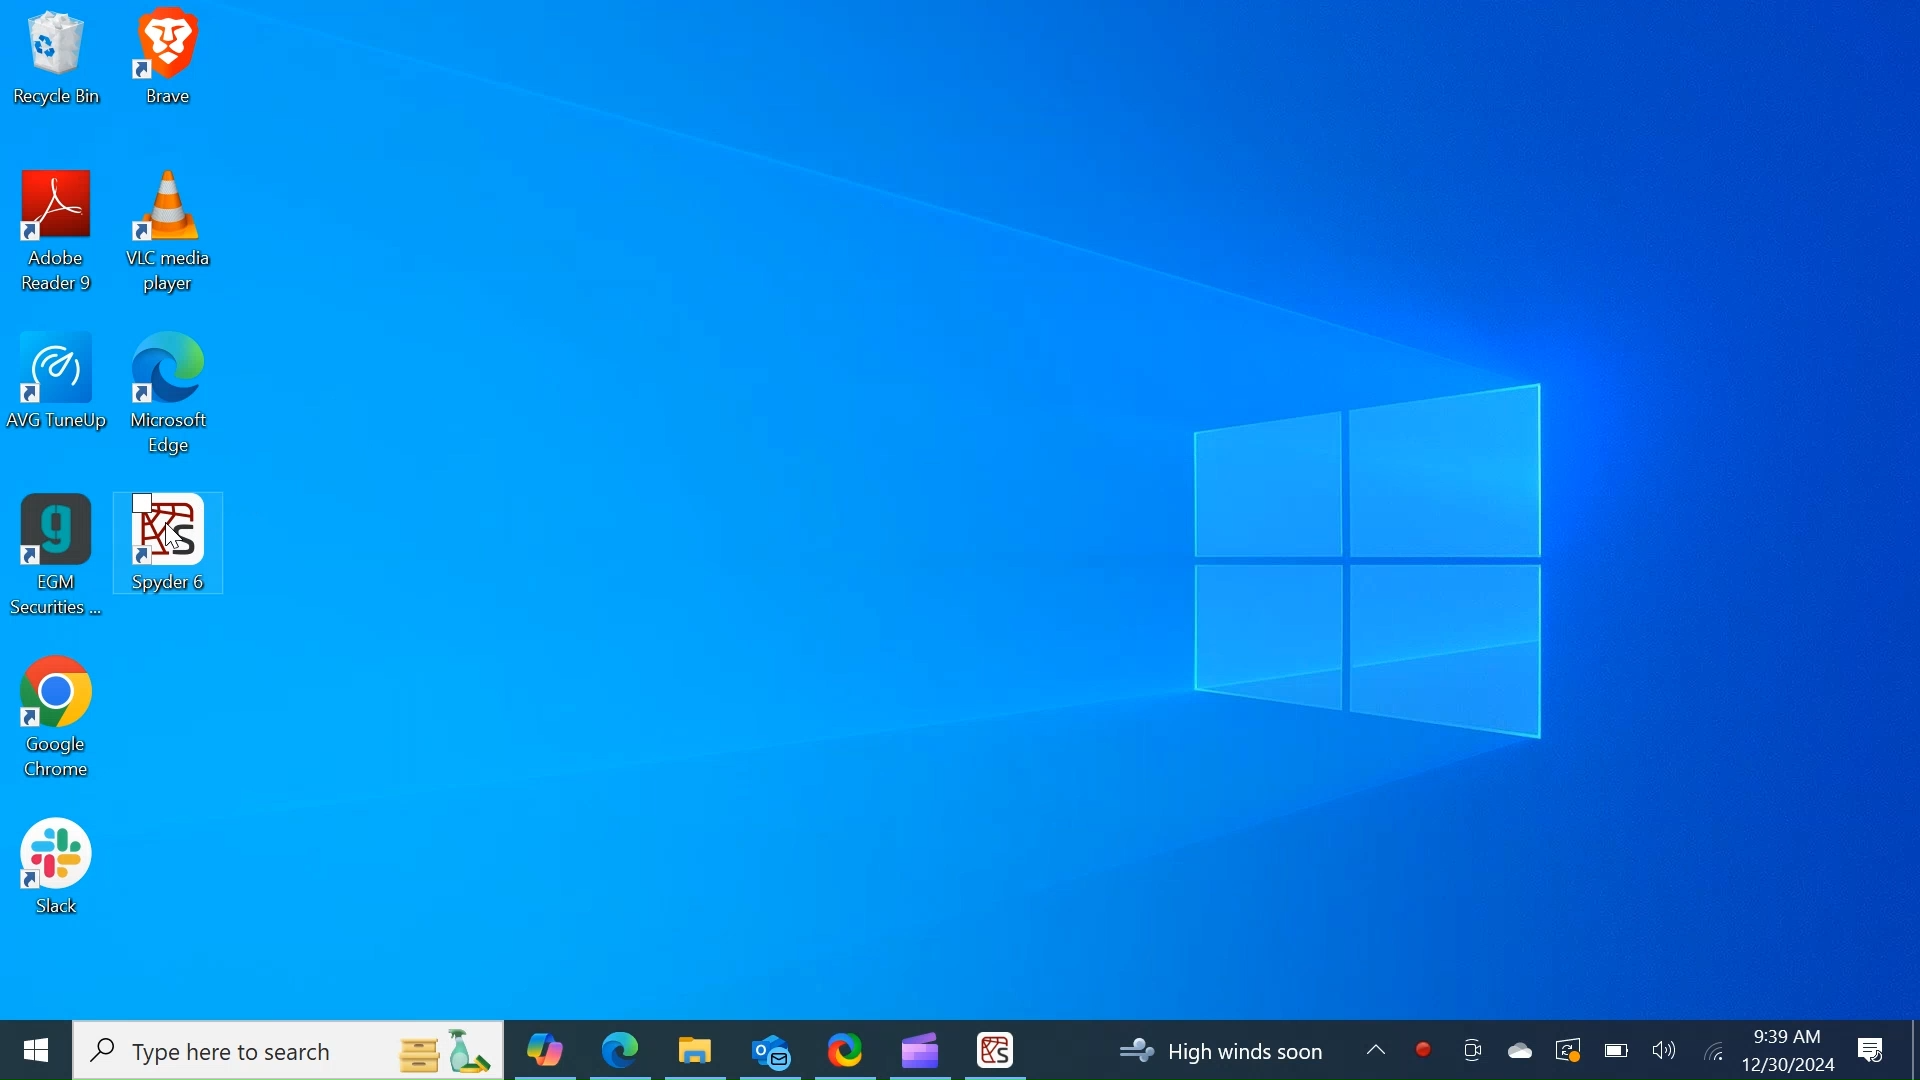 The height and width of the screenshot is (1080, 1920). What do you see at coordinates (1712, 1049) in the screenshot?
I see `Internet Connectivity` at bounding box center [1712, 1049].